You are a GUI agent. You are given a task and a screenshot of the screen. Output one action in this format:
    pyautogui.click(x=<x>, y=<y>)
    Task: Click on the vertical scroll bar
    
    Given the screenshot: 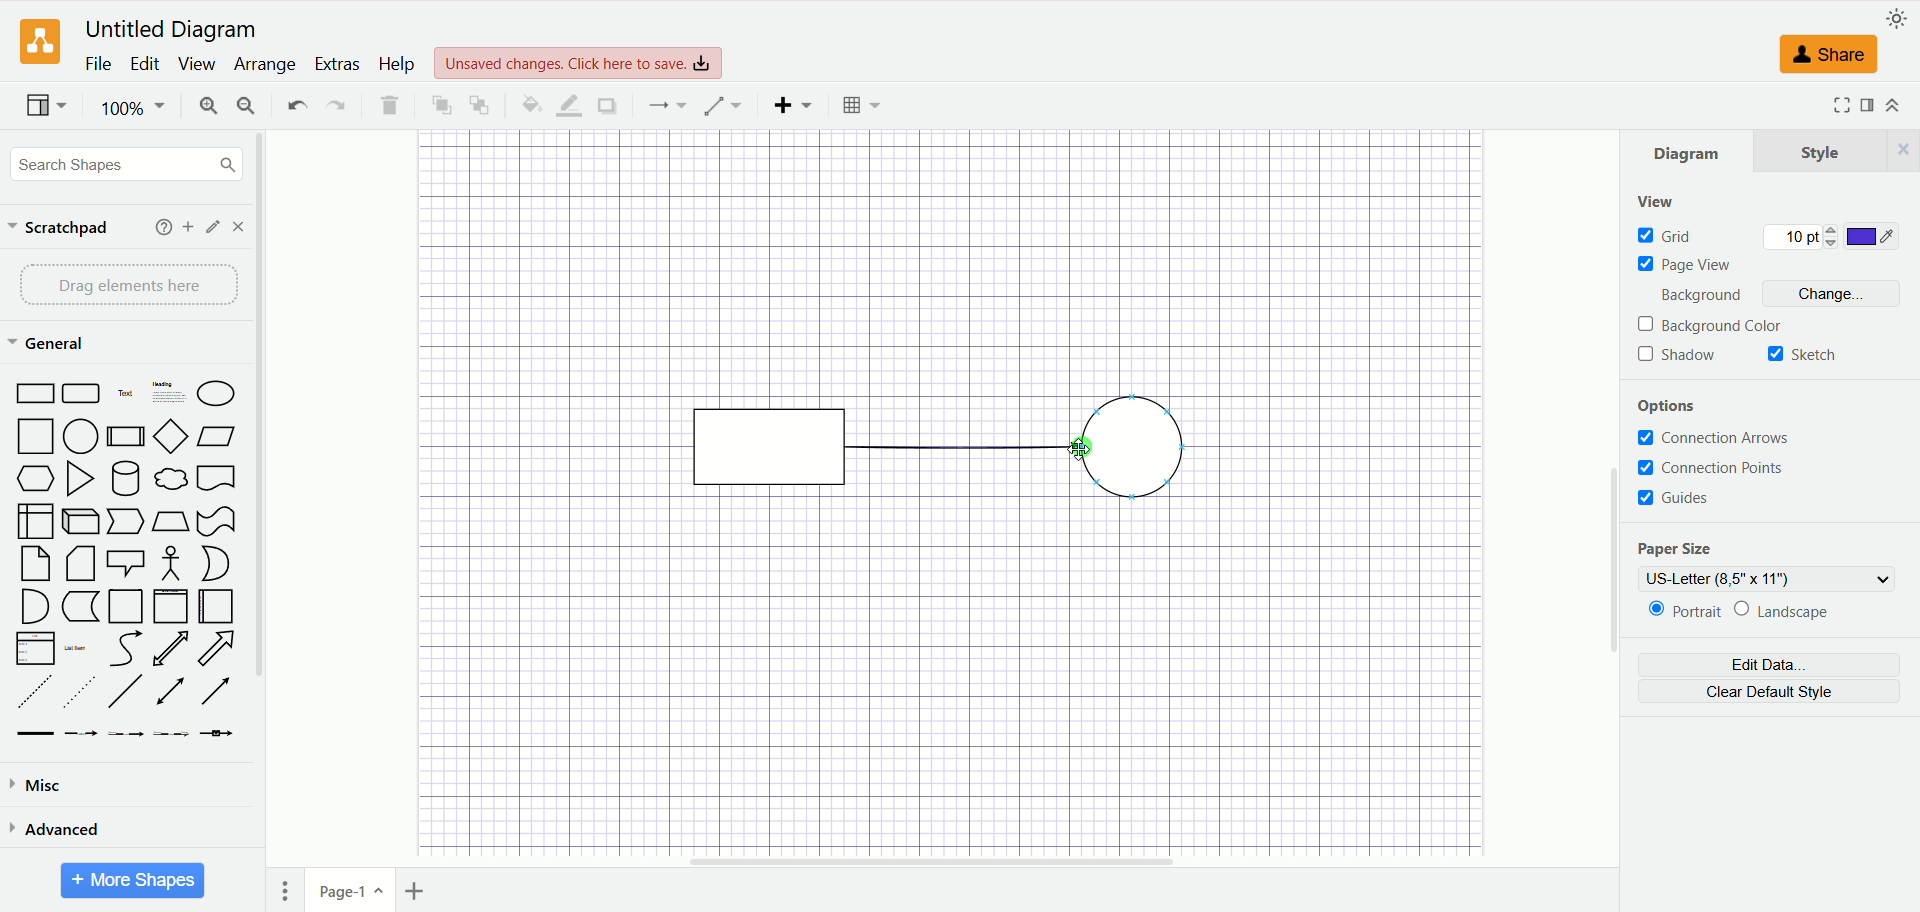 What is the action you would take?
    pyautogui.click(x=257, y=521)
    